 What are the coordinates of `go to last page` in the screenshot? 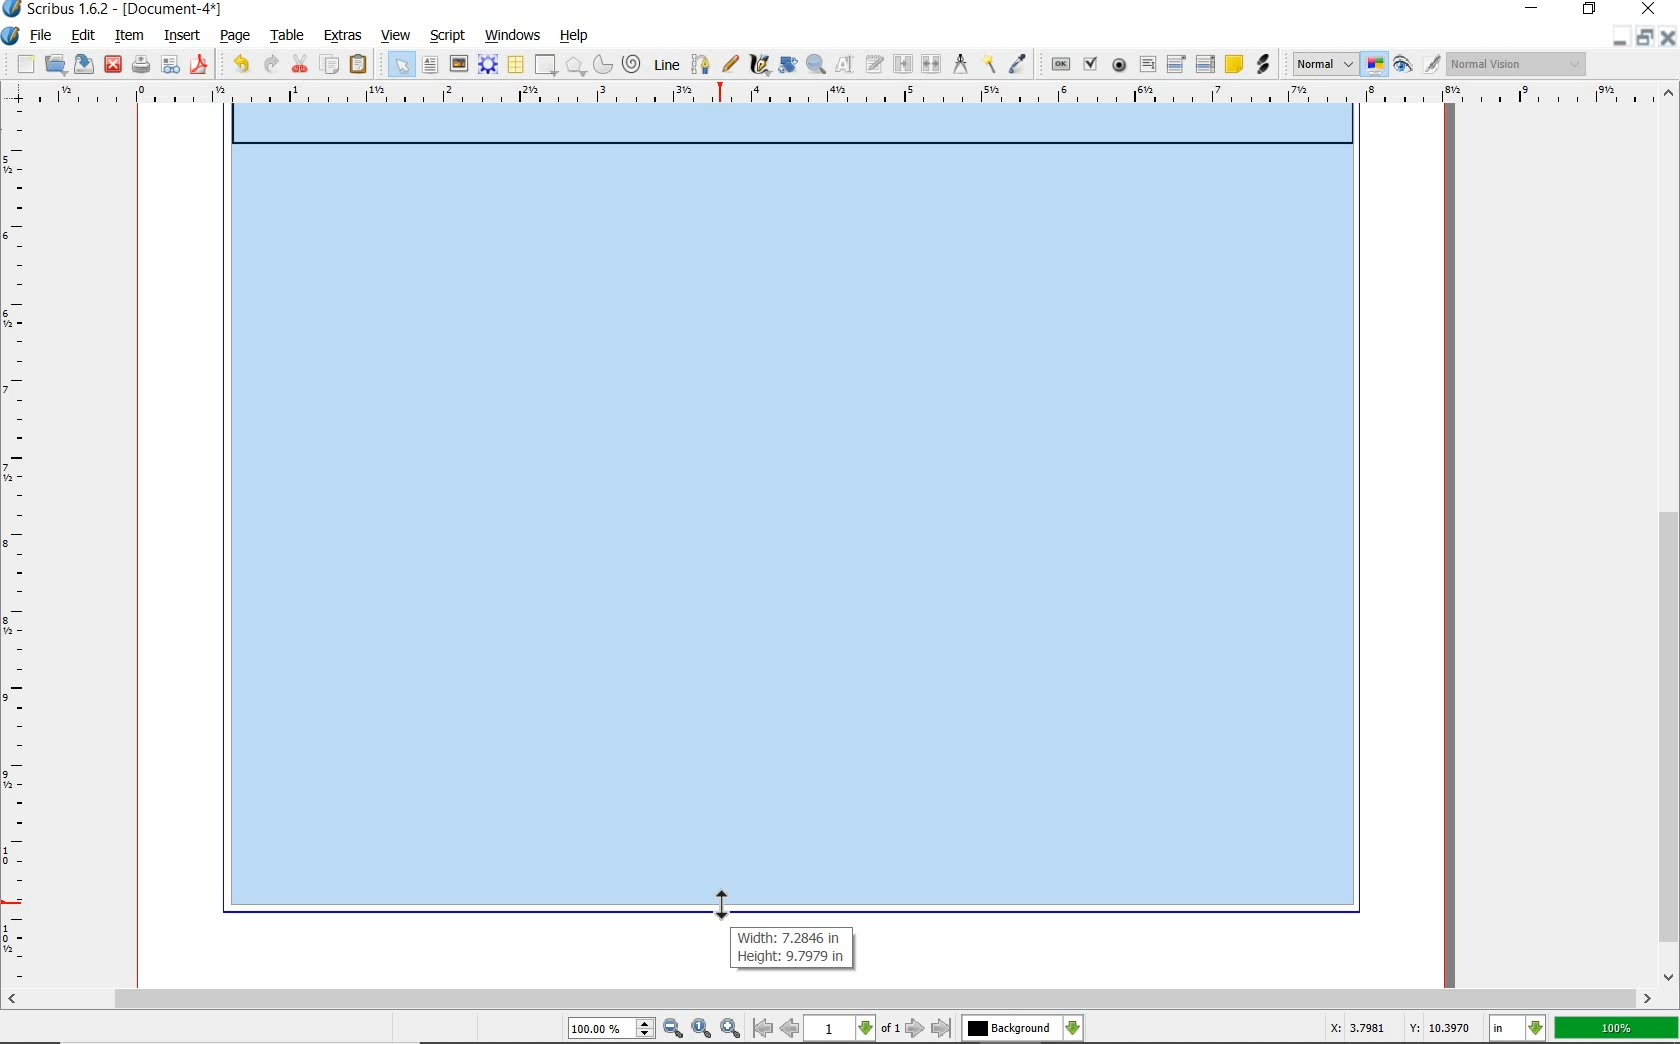 It's located at (941, 1028).